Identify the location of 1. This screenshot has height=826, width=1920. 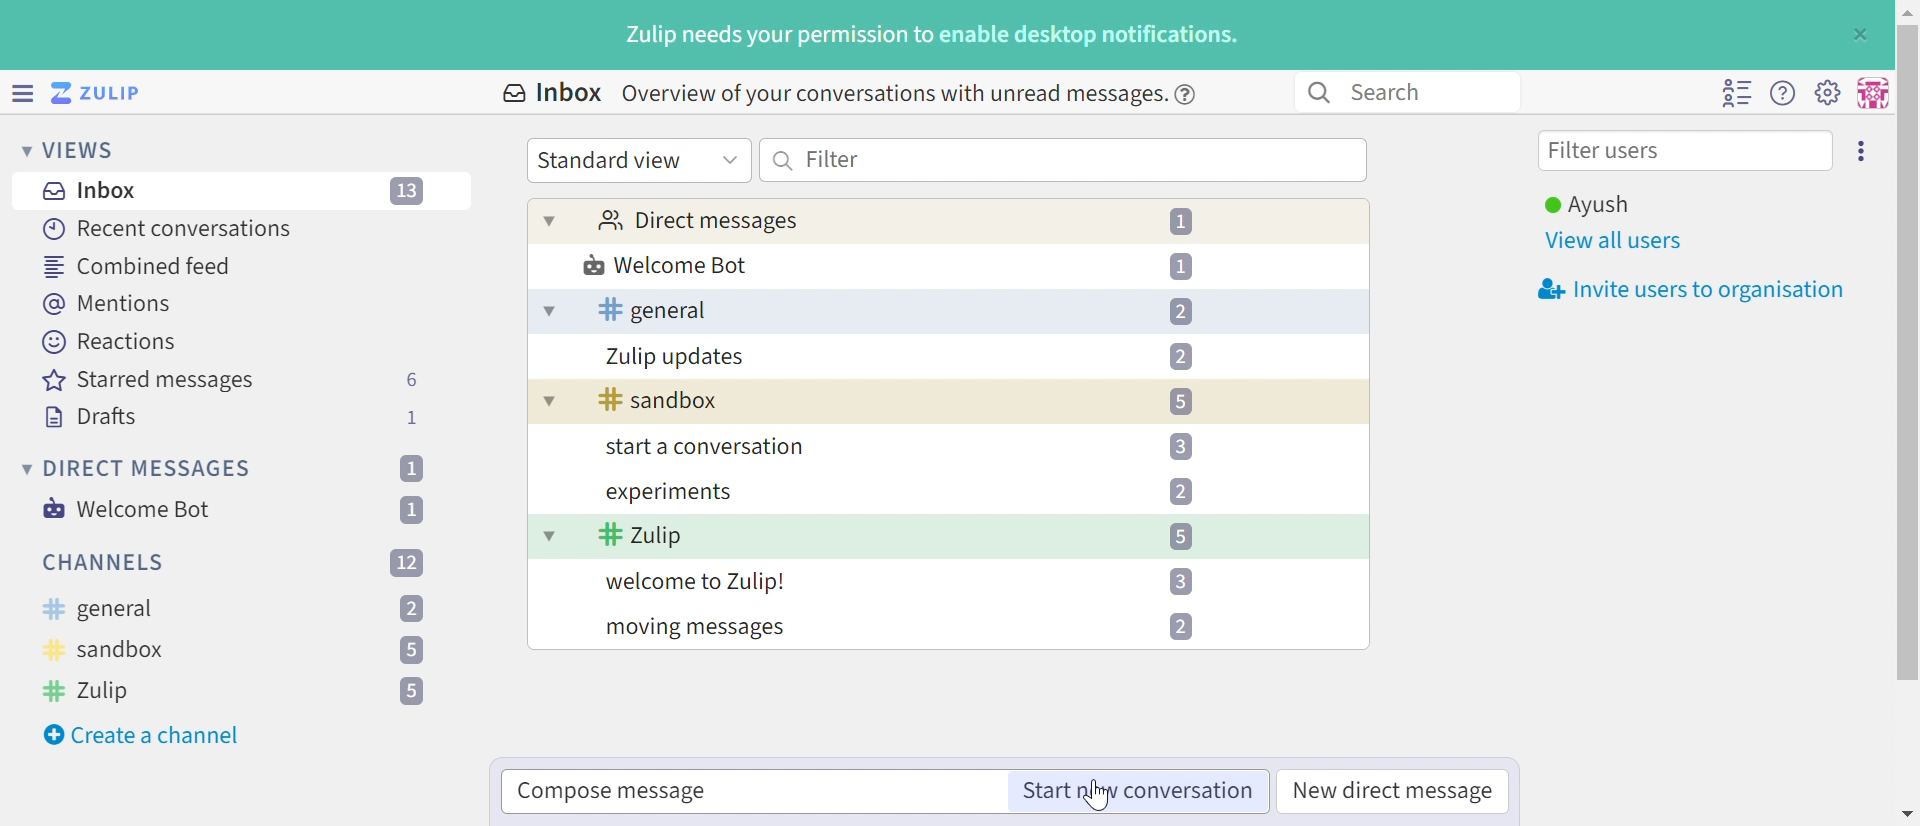
(415, 417).